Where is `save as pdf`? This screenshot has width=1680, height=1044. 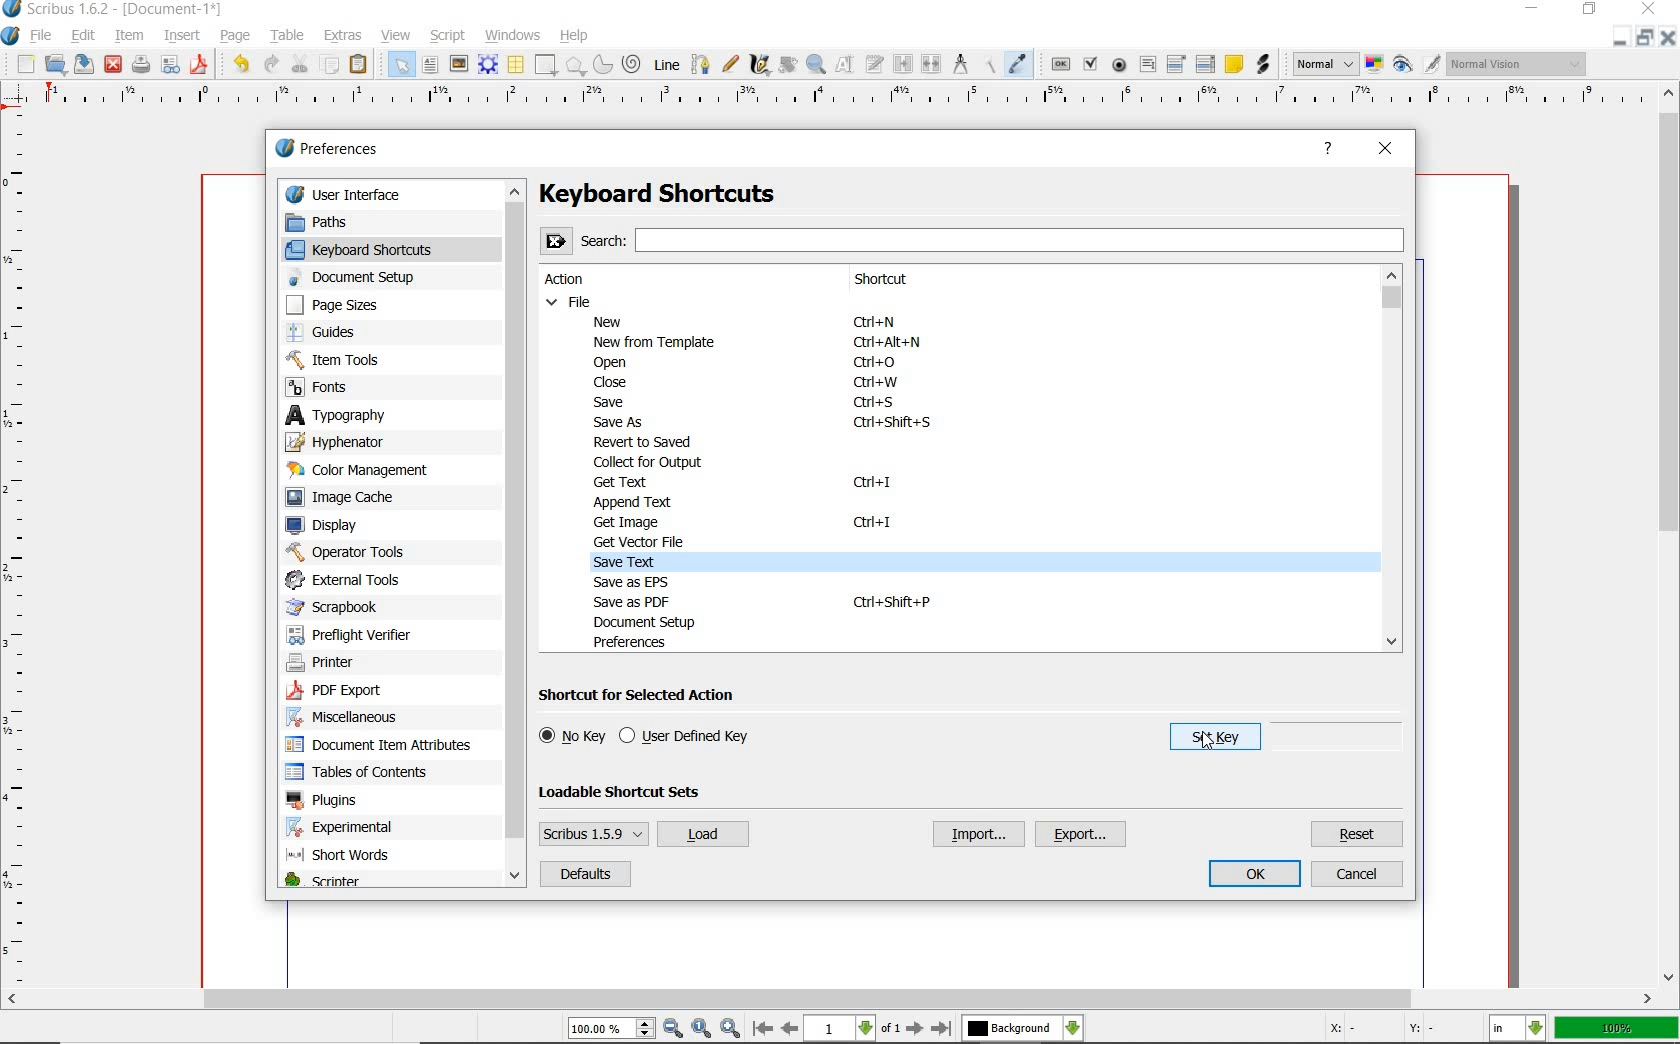
save as pdf is located at coordinates (201, 66).